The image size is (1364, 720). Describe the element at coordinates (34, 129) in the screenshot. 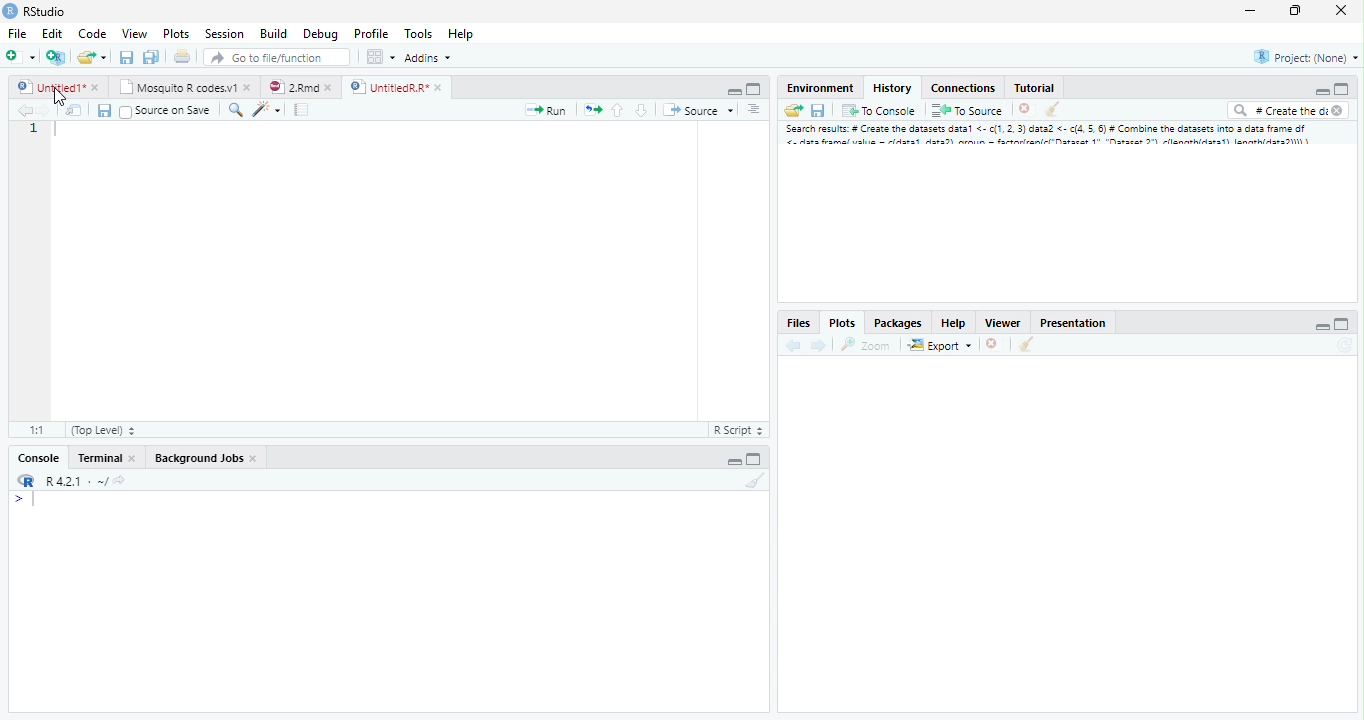

I see `1` at that location.